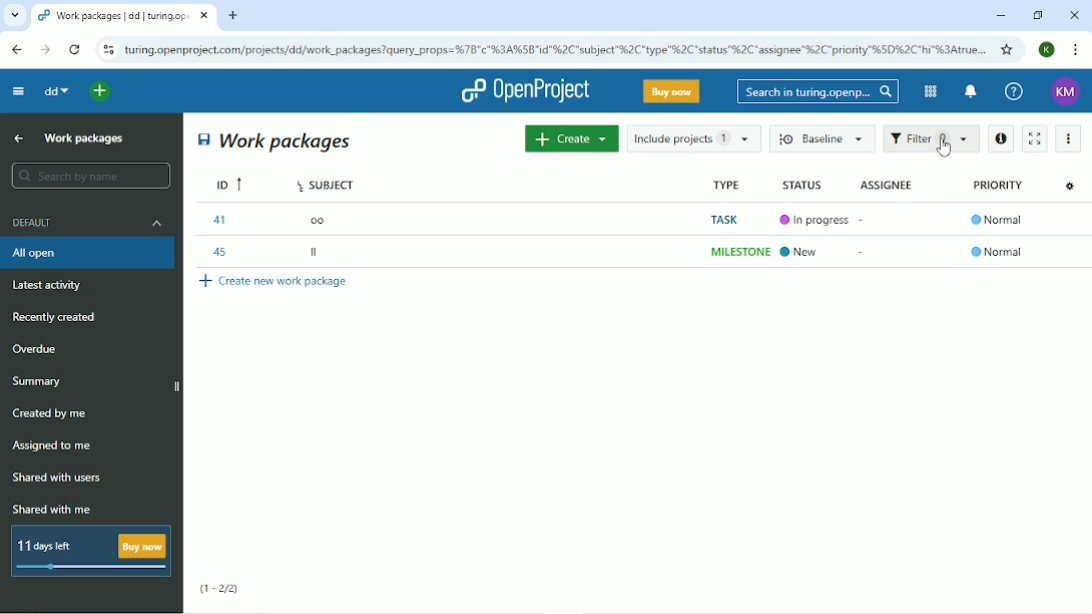 The width and height of the screenshot is (1092, 614). Describe the element at coordinates (53, 446) in the screenshot. I see `Assigned to me` at that location.